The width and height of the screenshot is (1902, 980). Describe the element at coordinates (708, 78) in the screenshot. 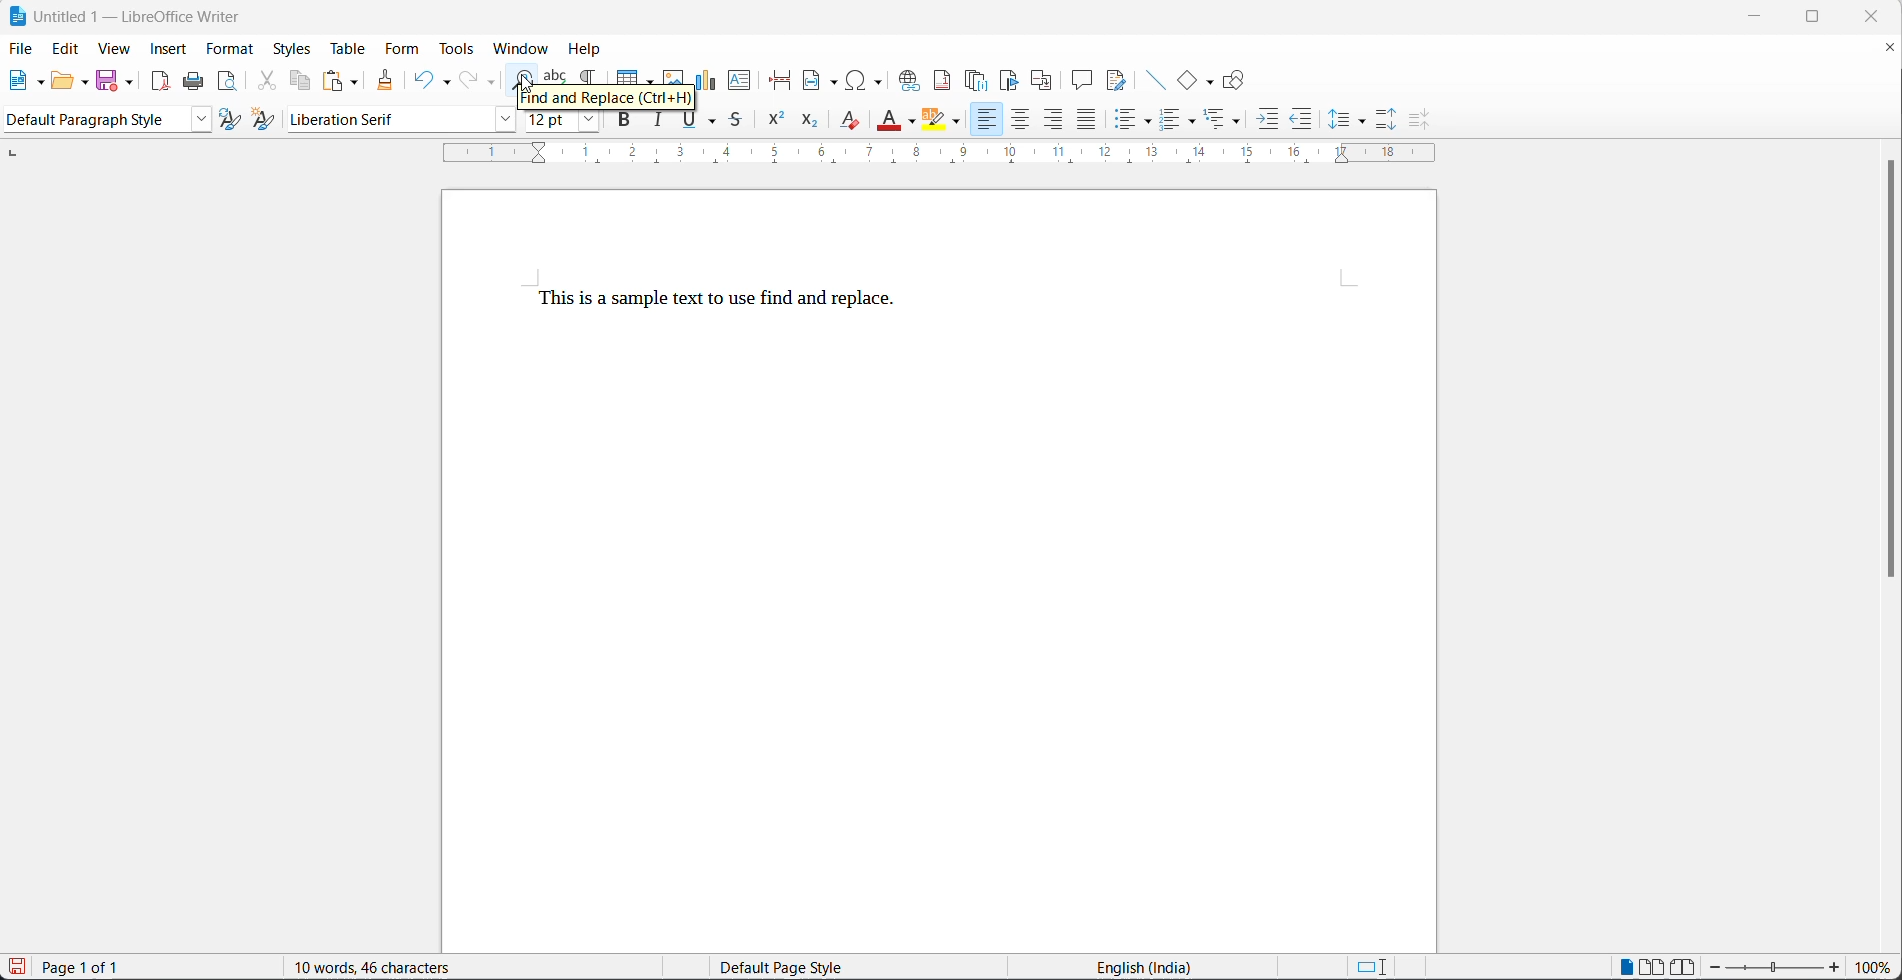

I see `insert chart` at that location.